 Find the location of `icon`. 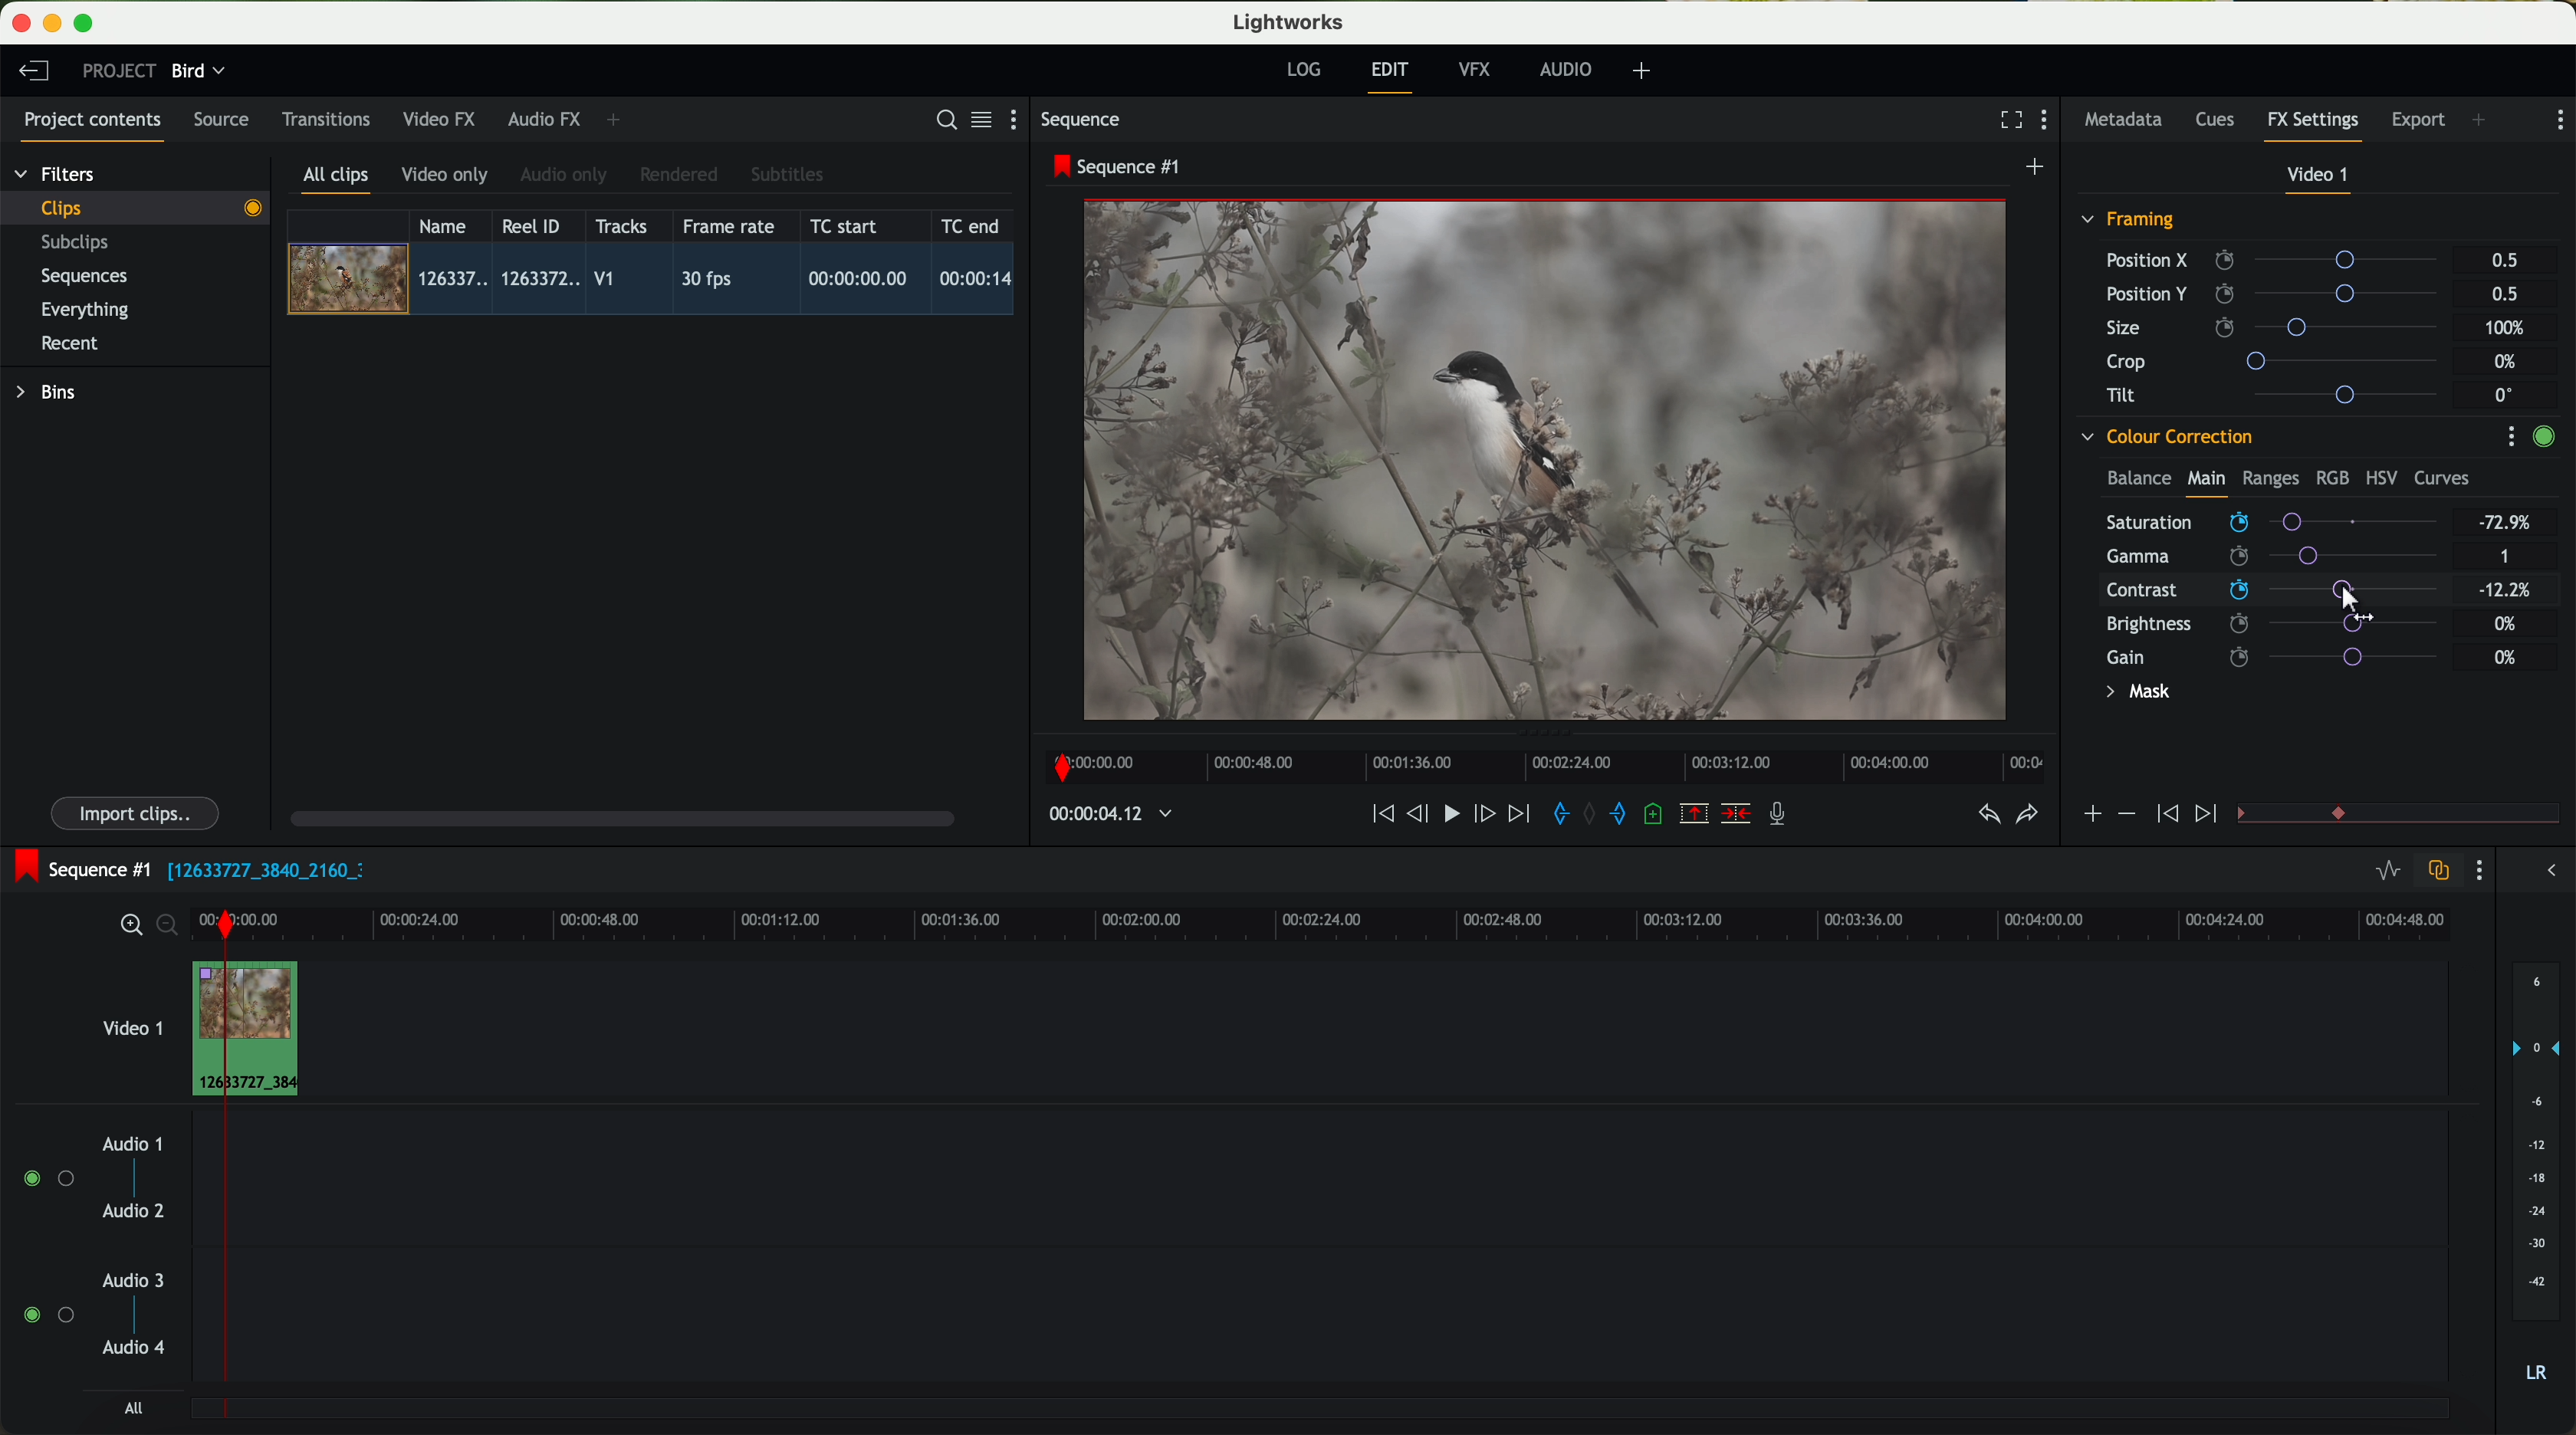

icon is located at coordinates (2091, 816).